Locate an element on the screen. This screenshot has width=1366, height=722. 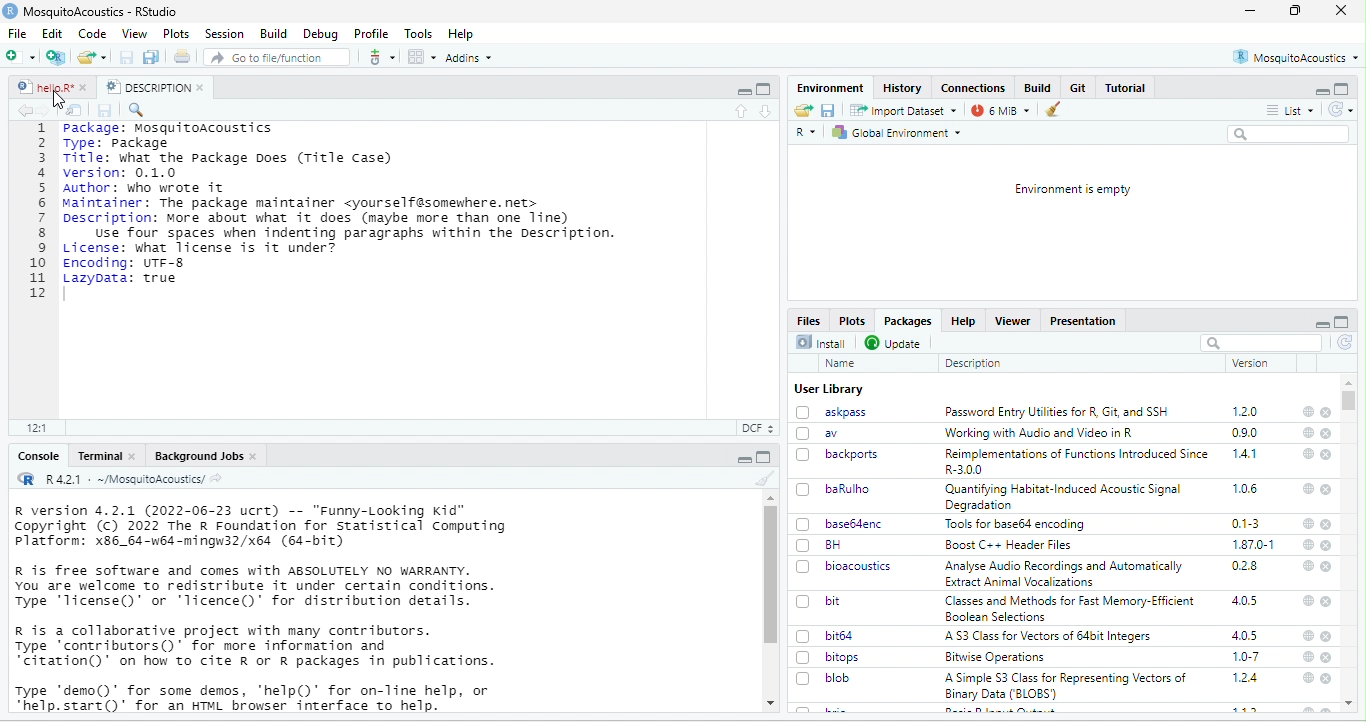
help is located at coordinates (1307, 543).